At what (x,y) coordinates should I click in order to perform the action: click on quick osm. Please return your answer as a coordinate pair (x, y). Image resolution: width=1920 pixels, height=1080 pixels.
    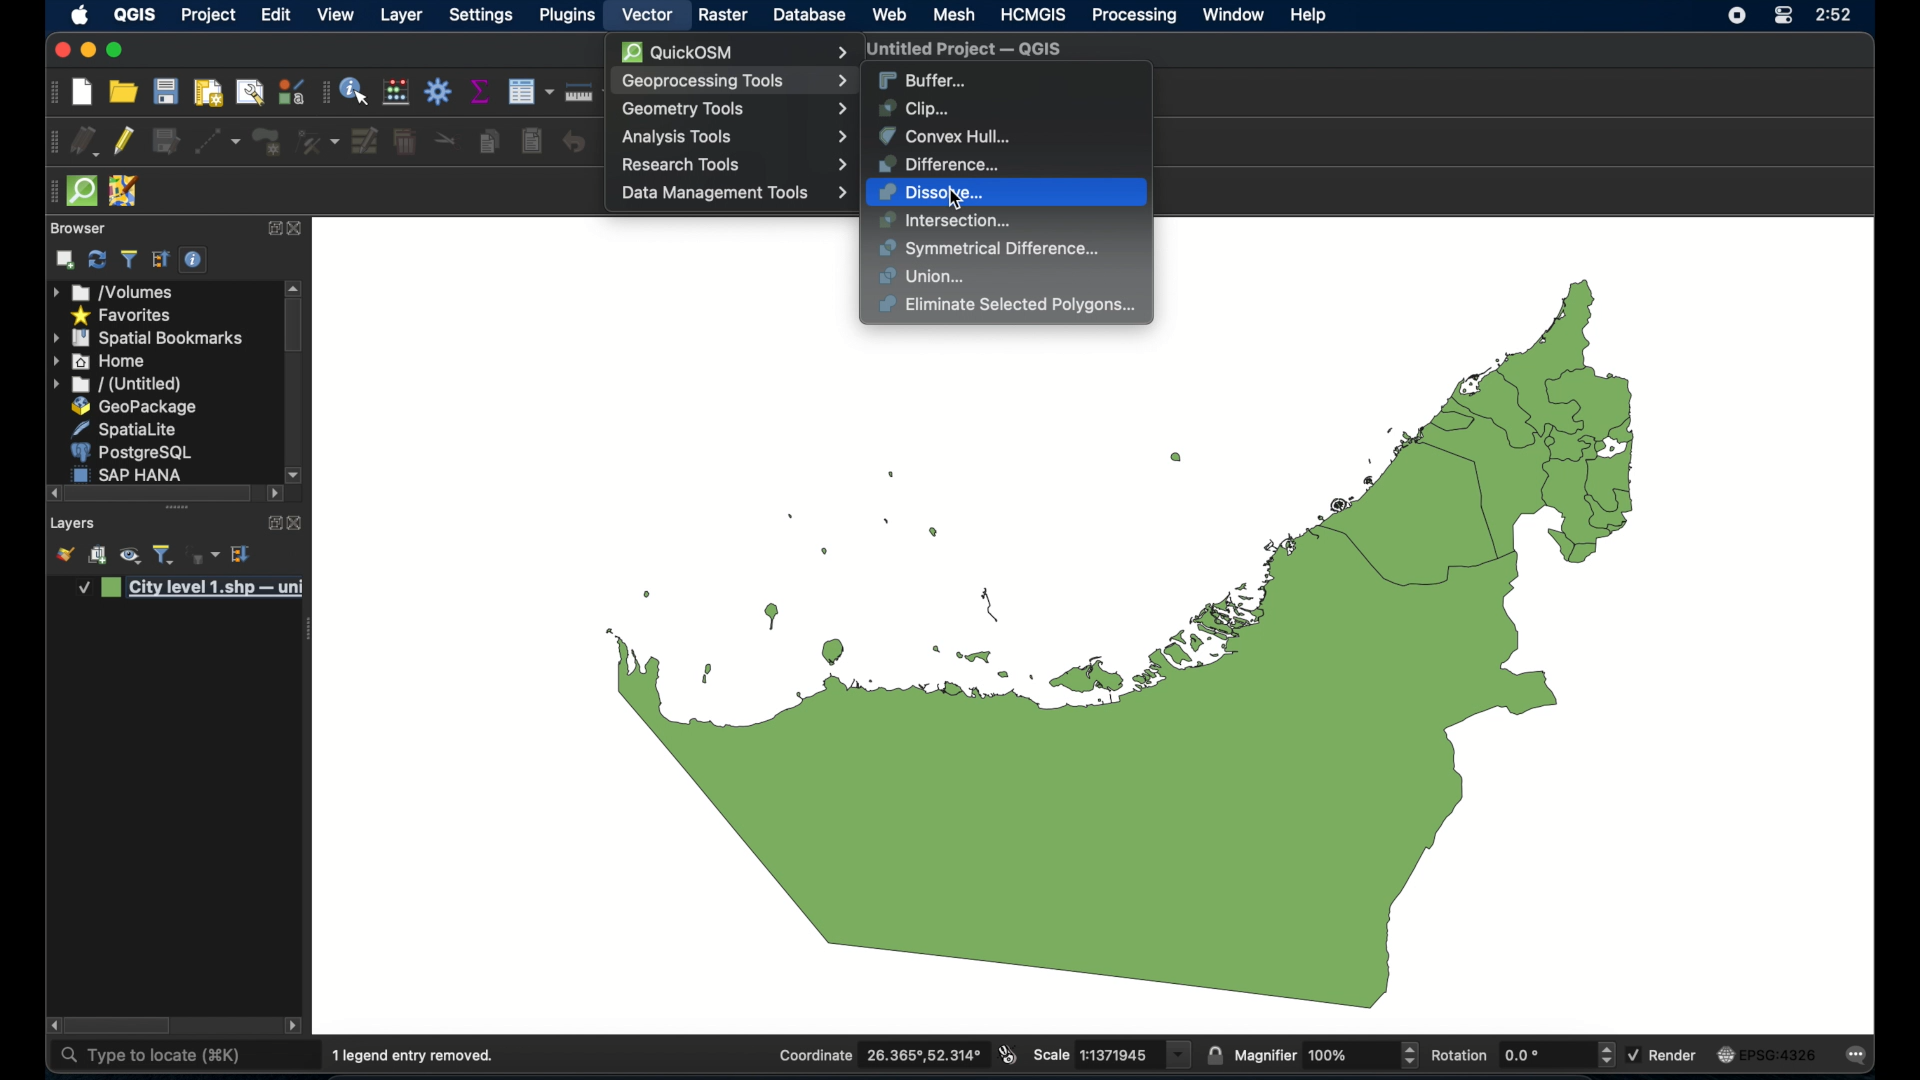
    Looking at the image, I should click on (81, 191).